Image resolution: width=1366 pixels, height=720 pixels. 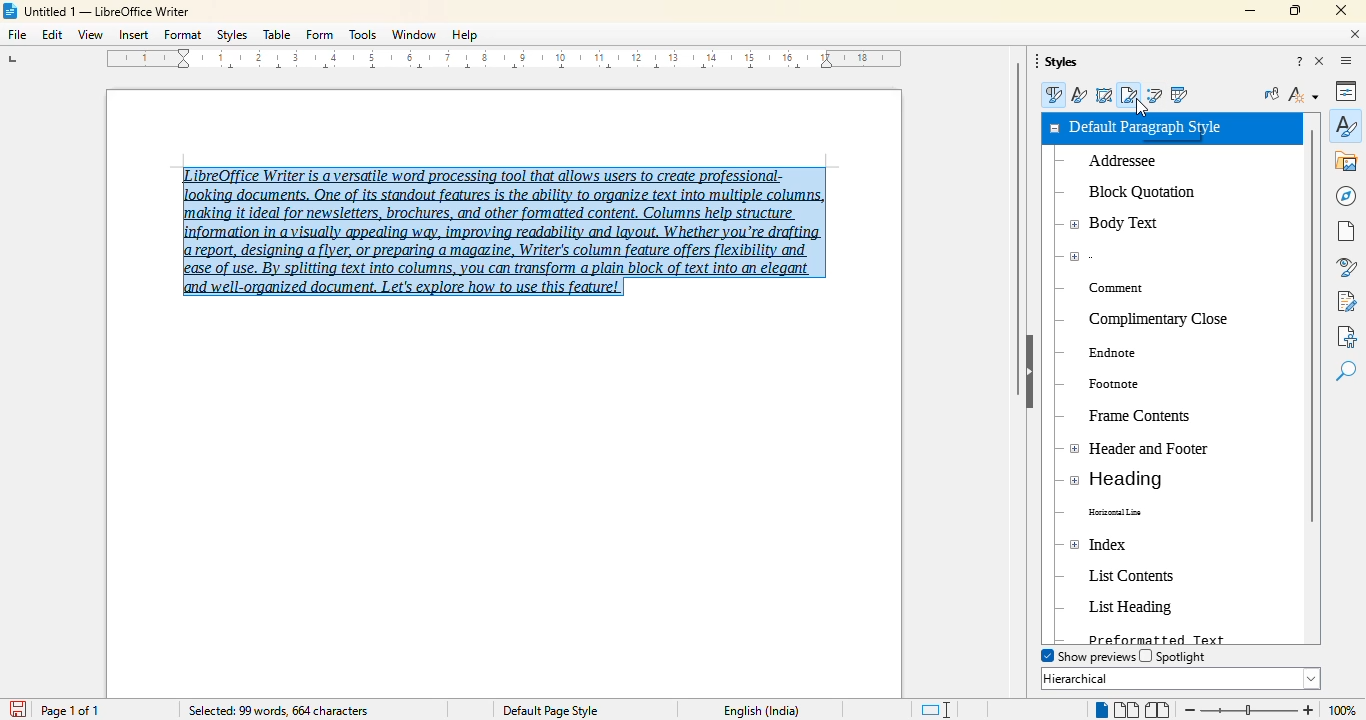 What do you see at coordinates (1139, 449) in the screenshot?
I see `Header and Footer` at bounding box center [1139, 449].